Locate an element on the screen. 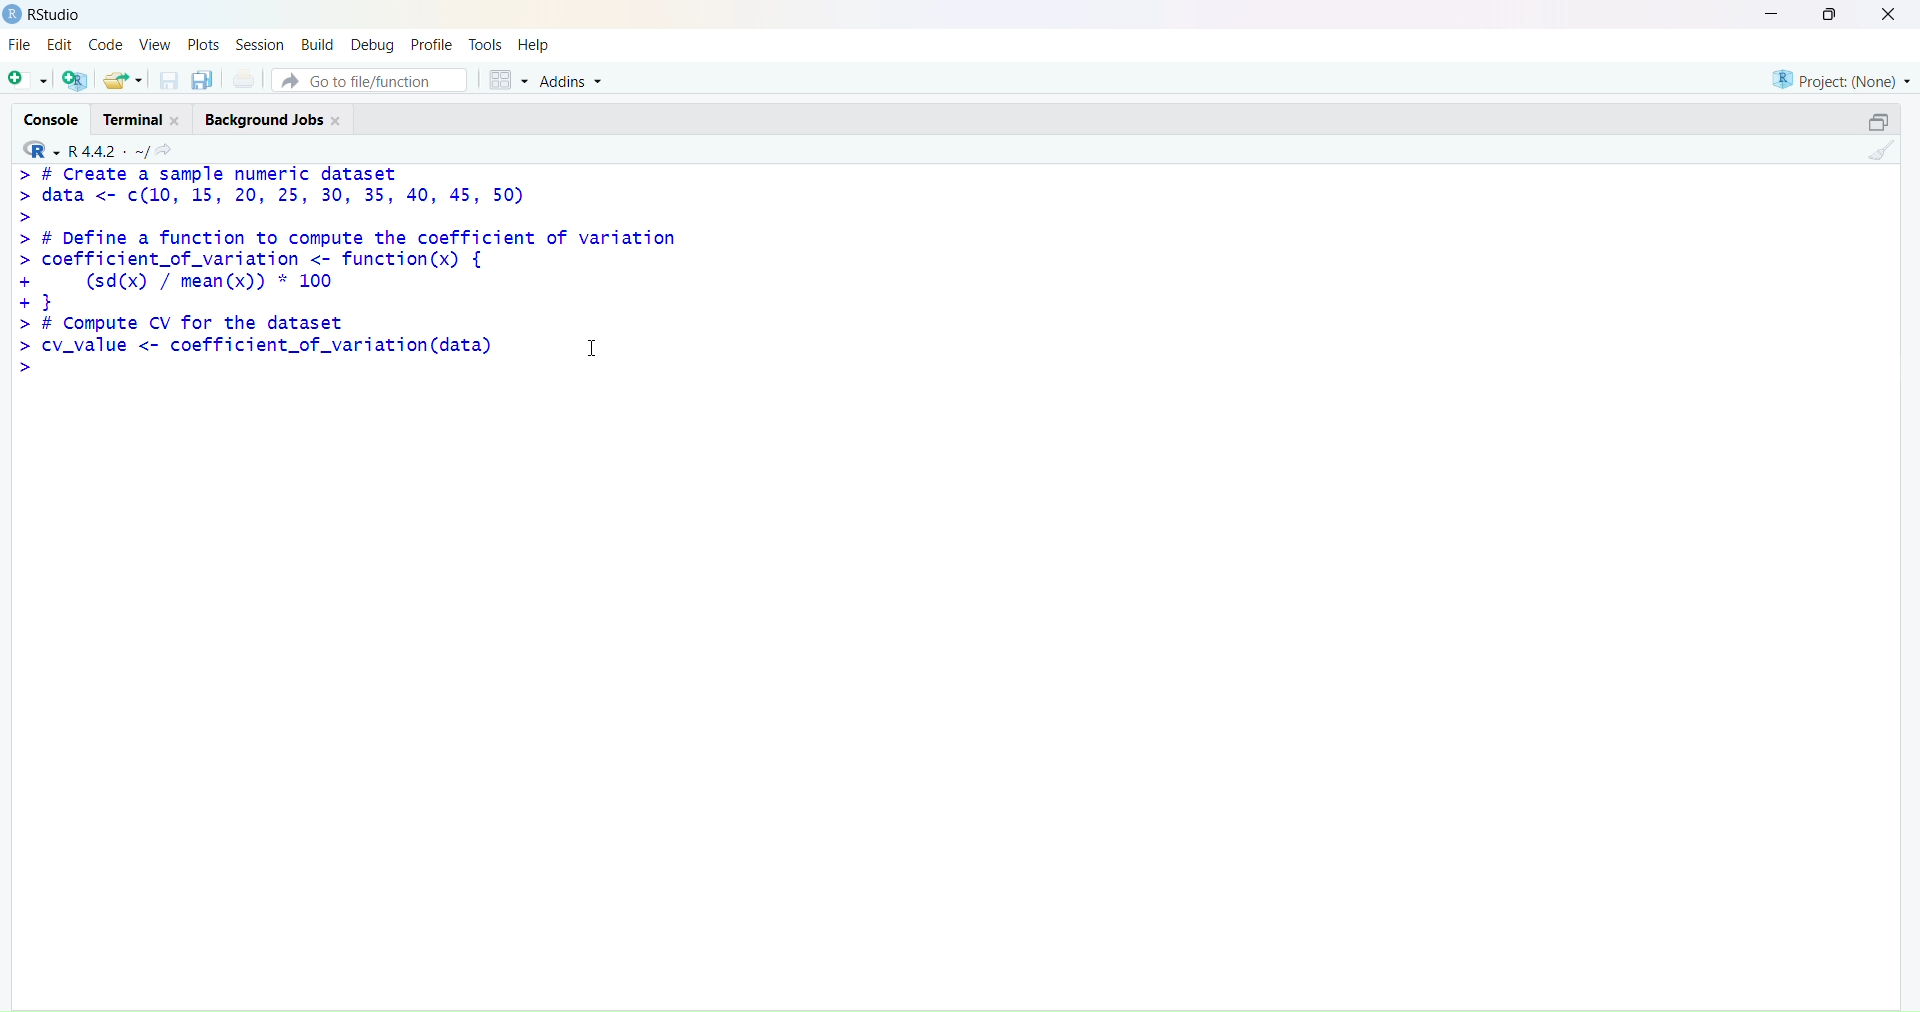  close is located at coordinates (1888, 14).